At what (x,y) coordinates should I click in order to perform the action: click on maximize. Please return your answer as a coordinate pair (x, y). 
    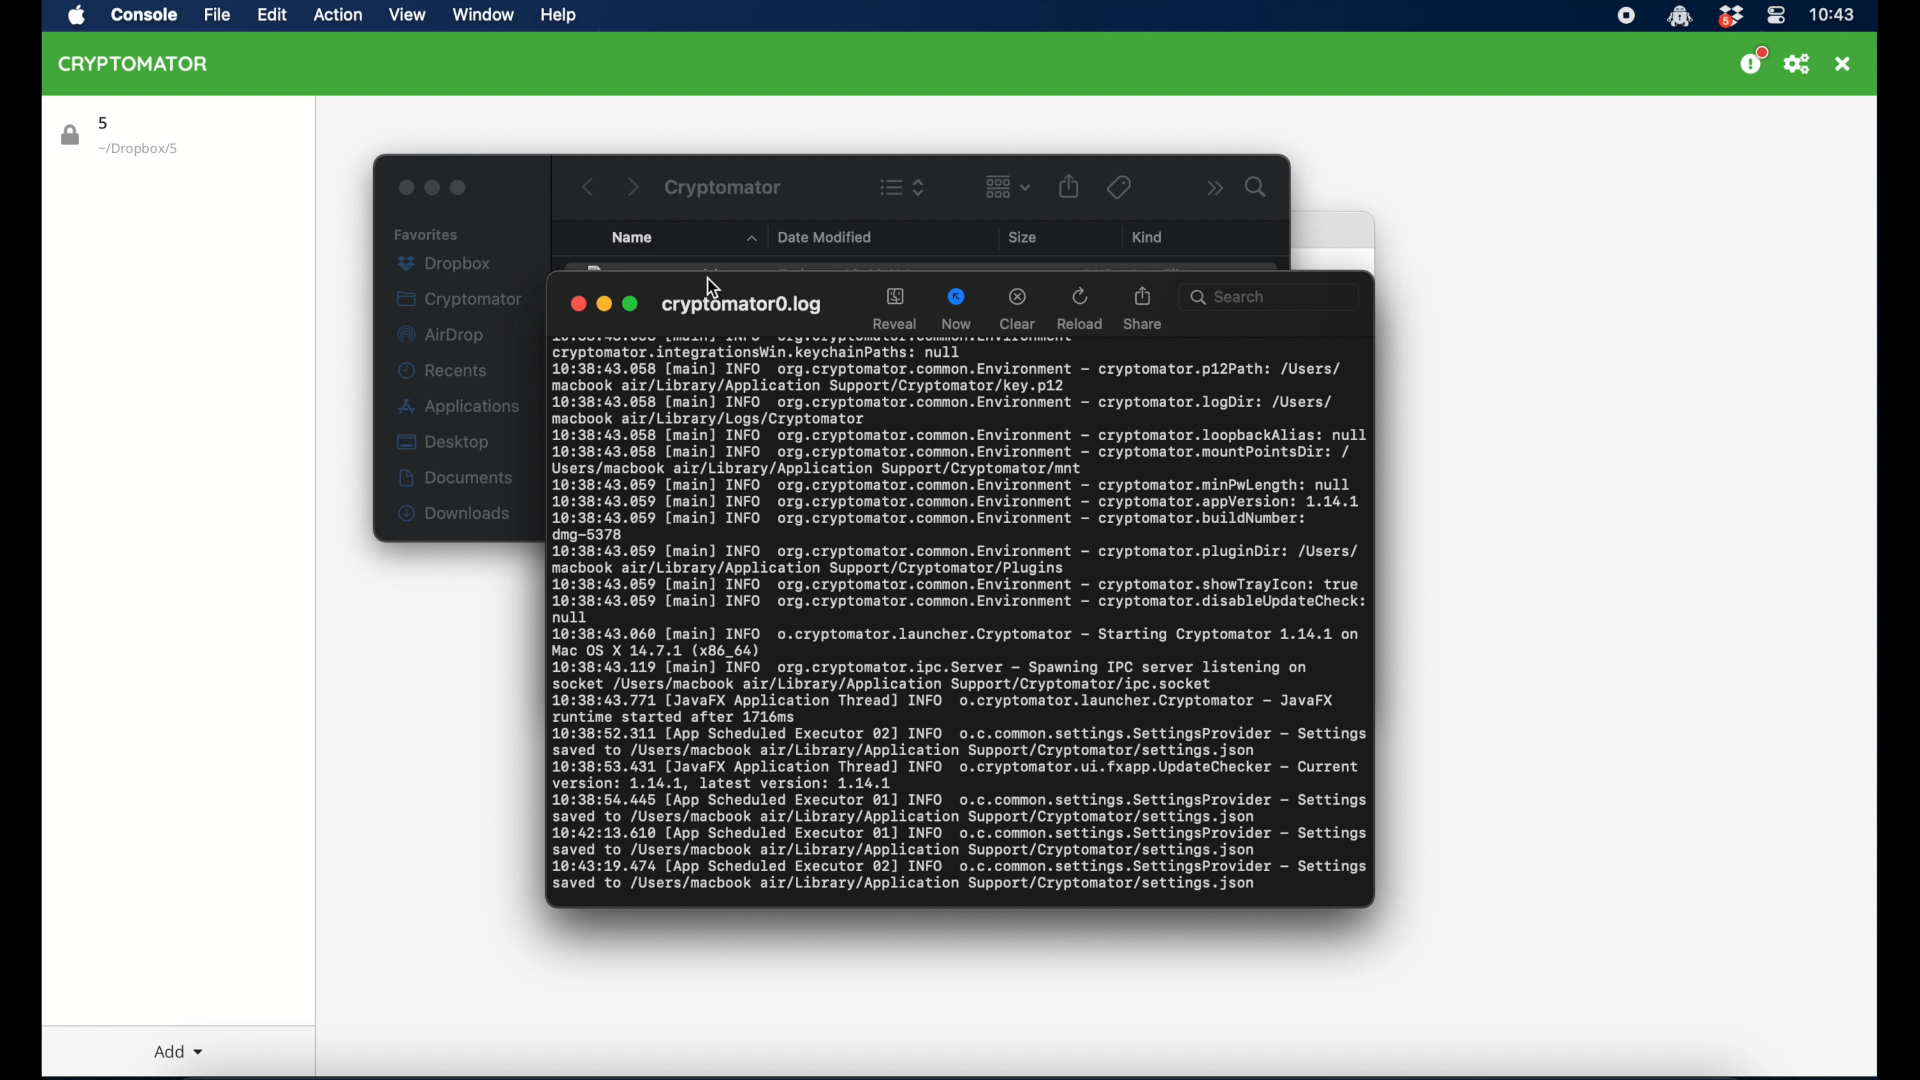
    Looking at the image, I should click on (631, 304).